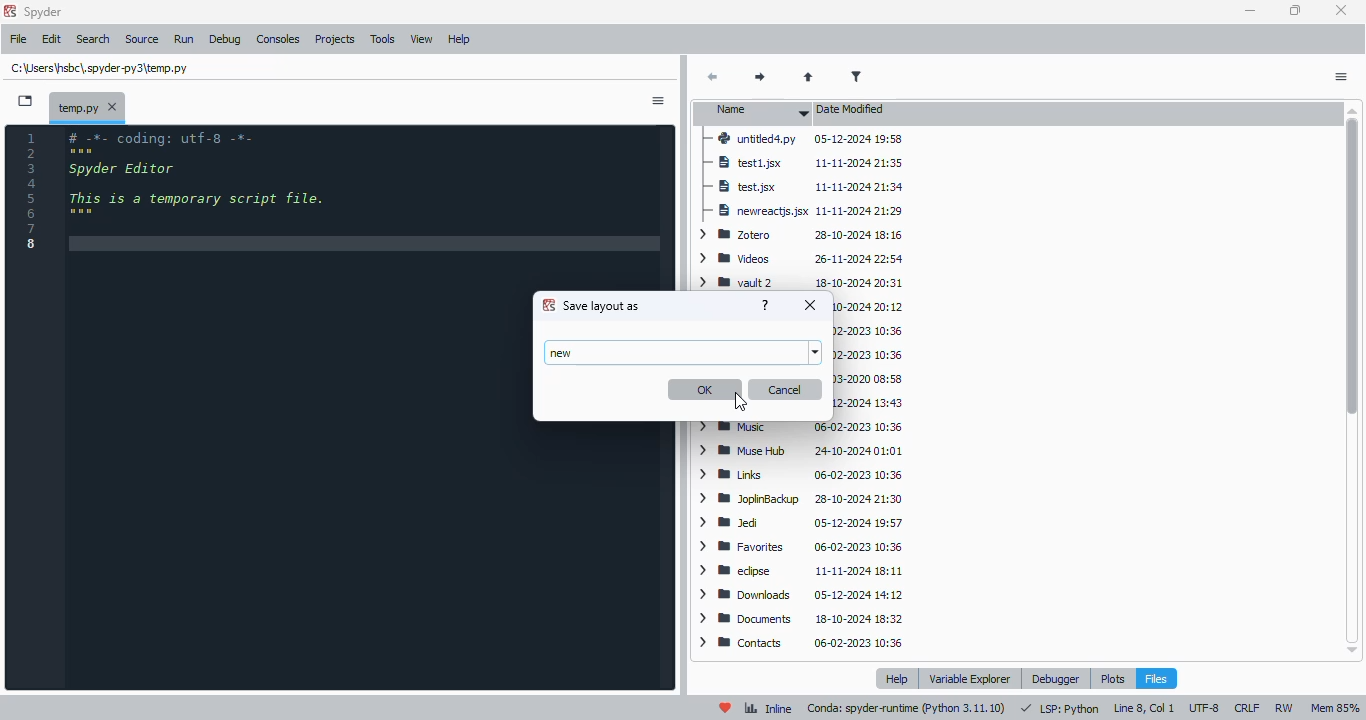 The width and height of the screenshot is (1366, 720). I want to click on temporary file, so click(98, 68).